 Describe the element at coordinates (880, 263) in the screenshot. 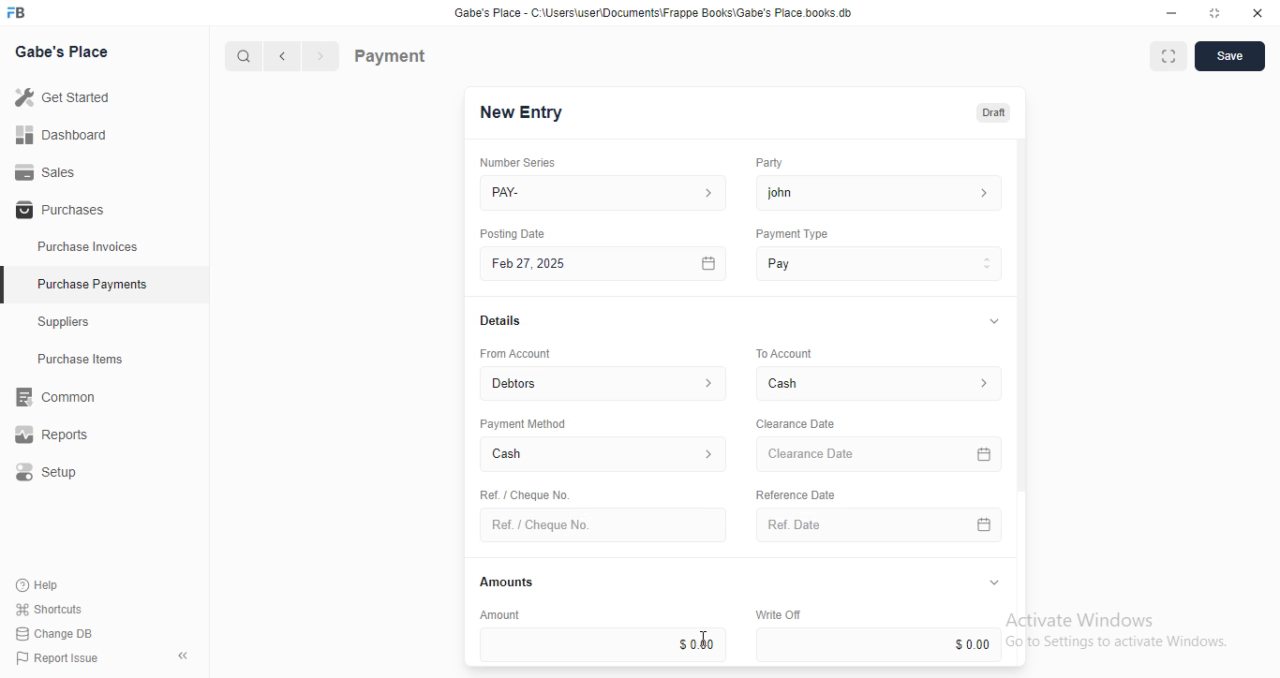

I see `Pay` at that location.